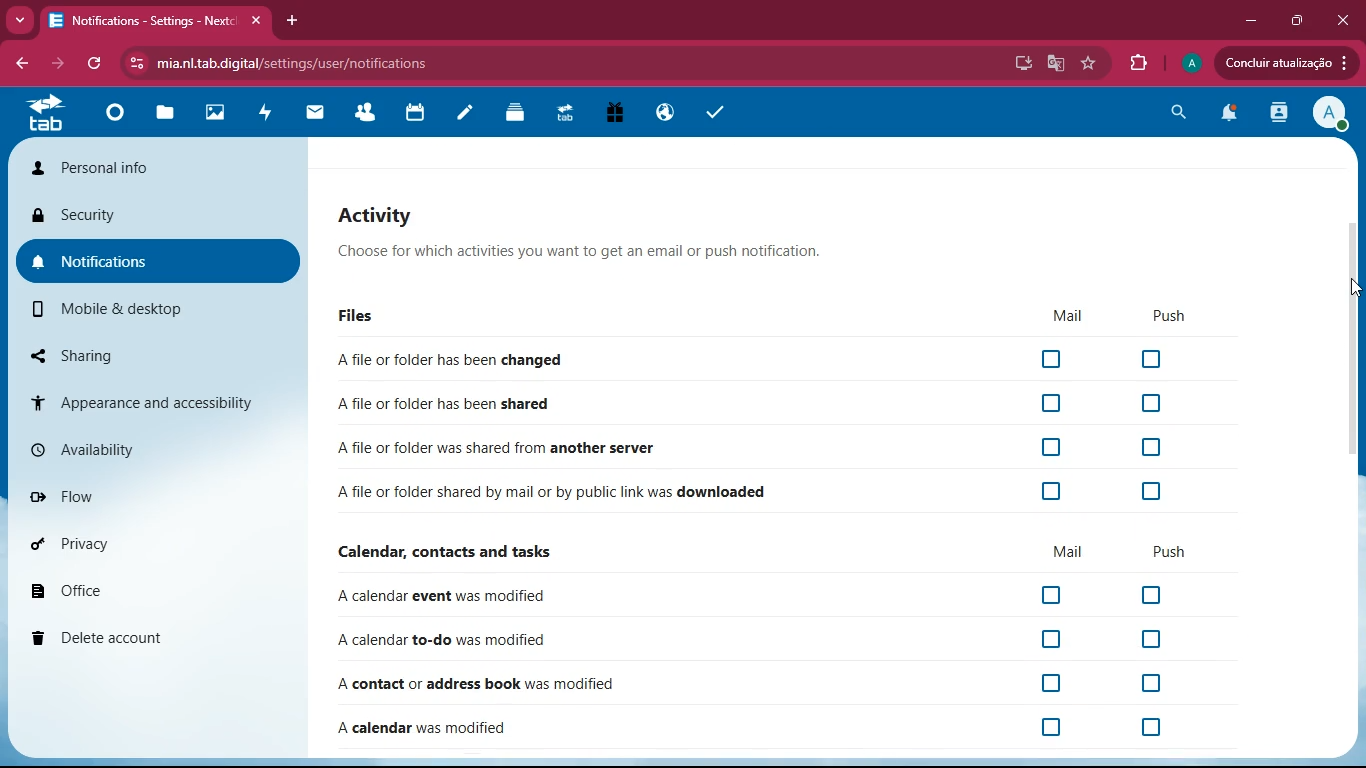  What do you see at coordinates (1281, 115) in the screenshot?
I see `activity` at bounding box center [1281, 115].